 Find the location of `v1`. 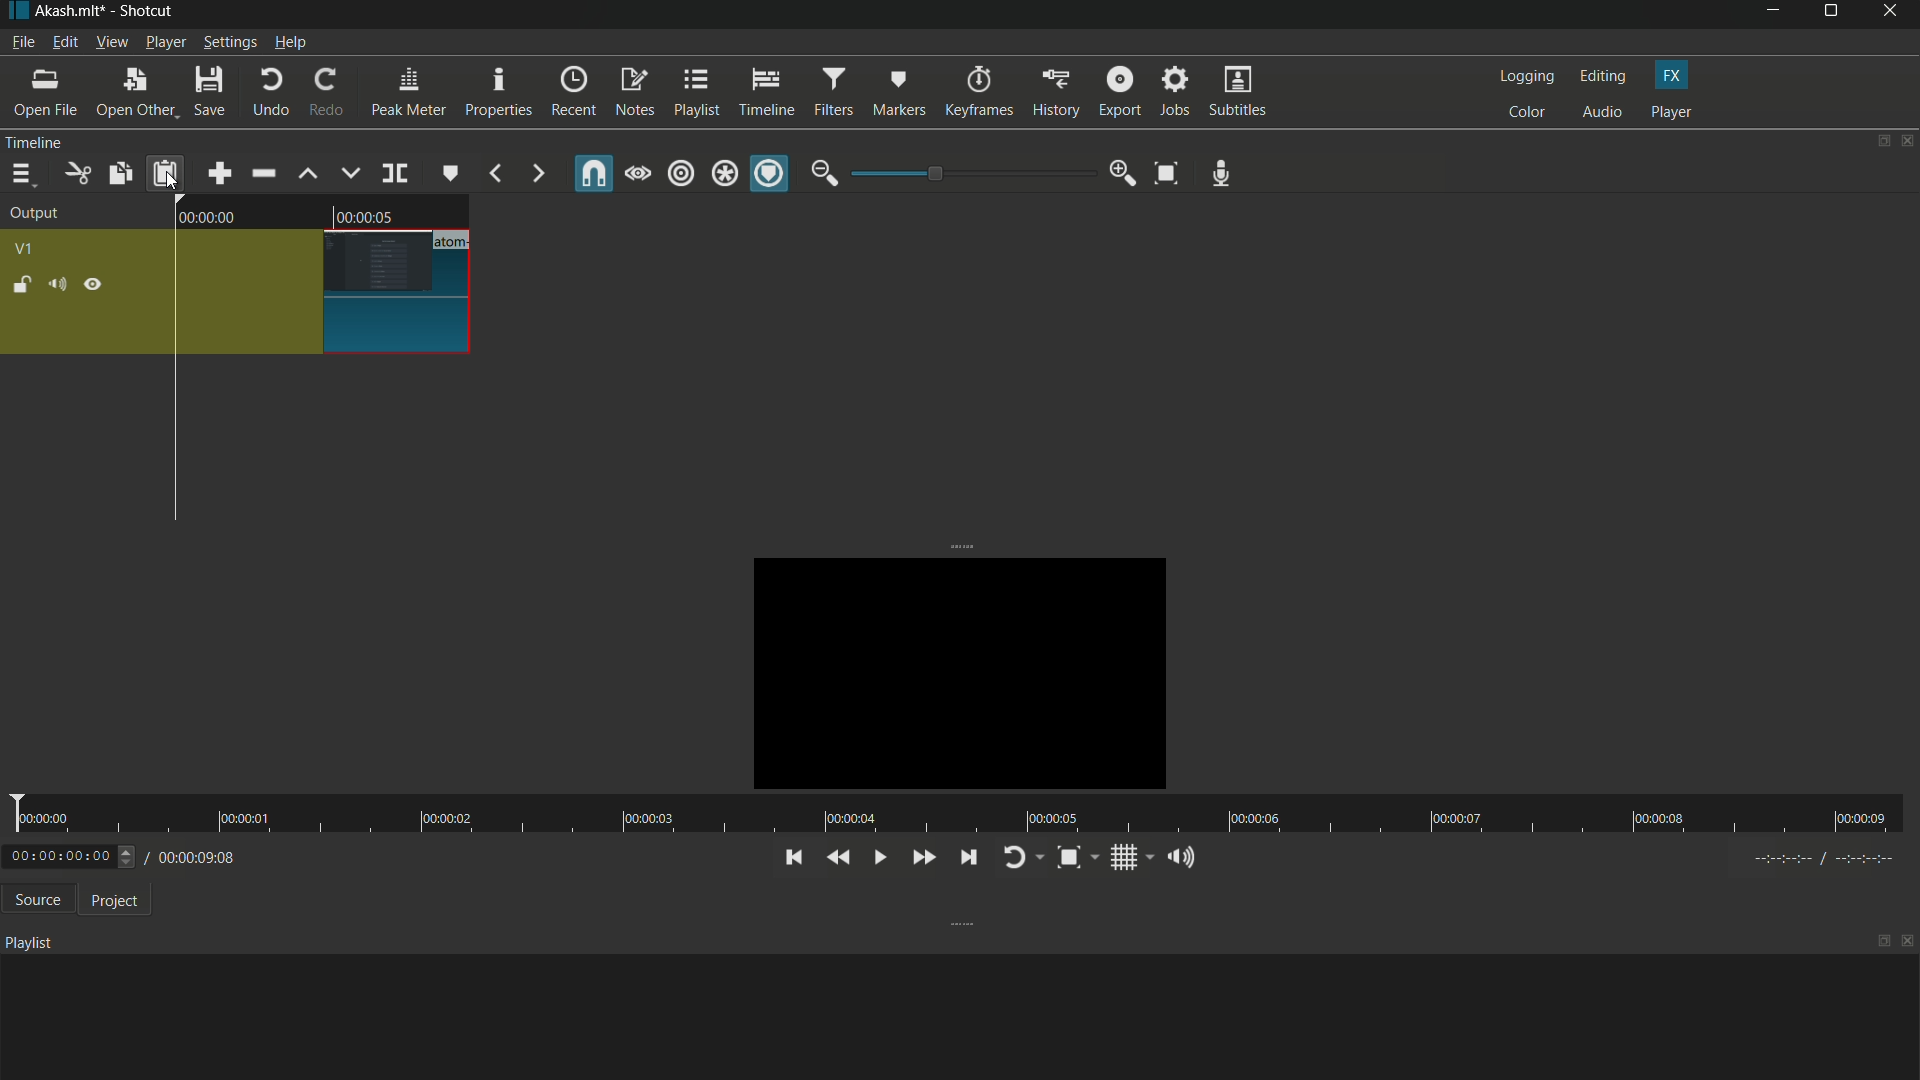

v1 is located at coordinates (23, 250).